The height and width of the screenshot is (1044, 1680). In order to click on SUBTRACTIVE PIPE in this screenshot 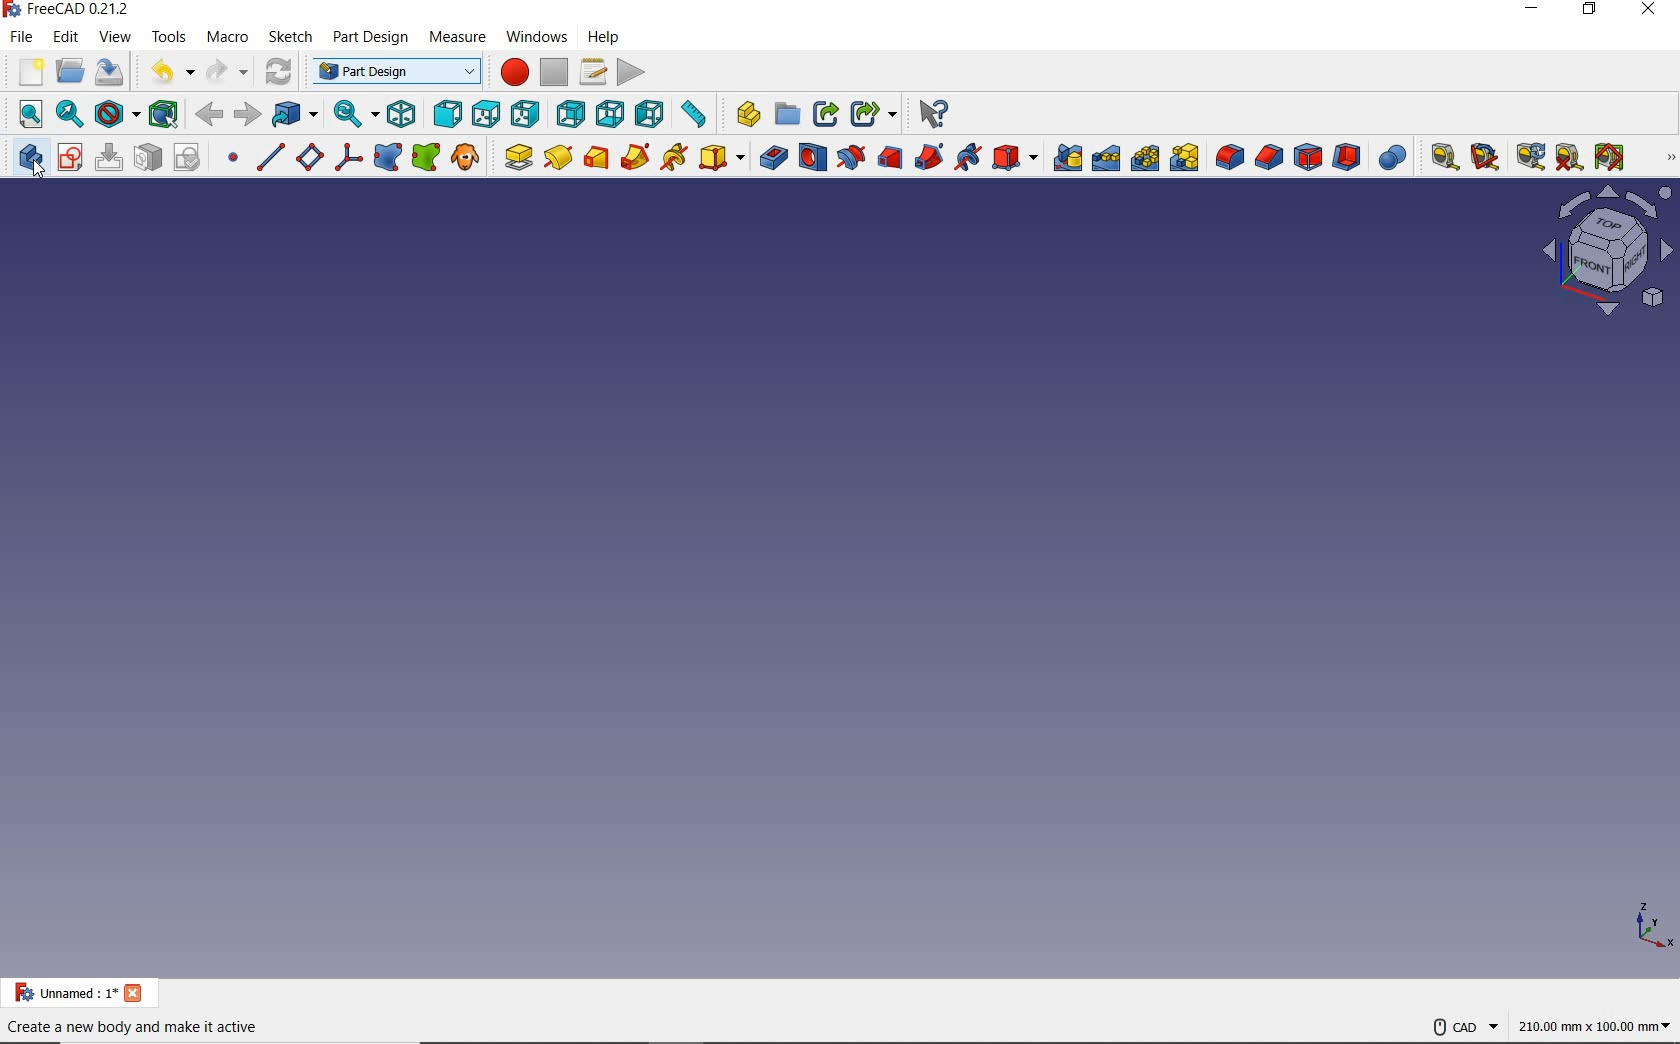, I will do `click(929, 157)`.